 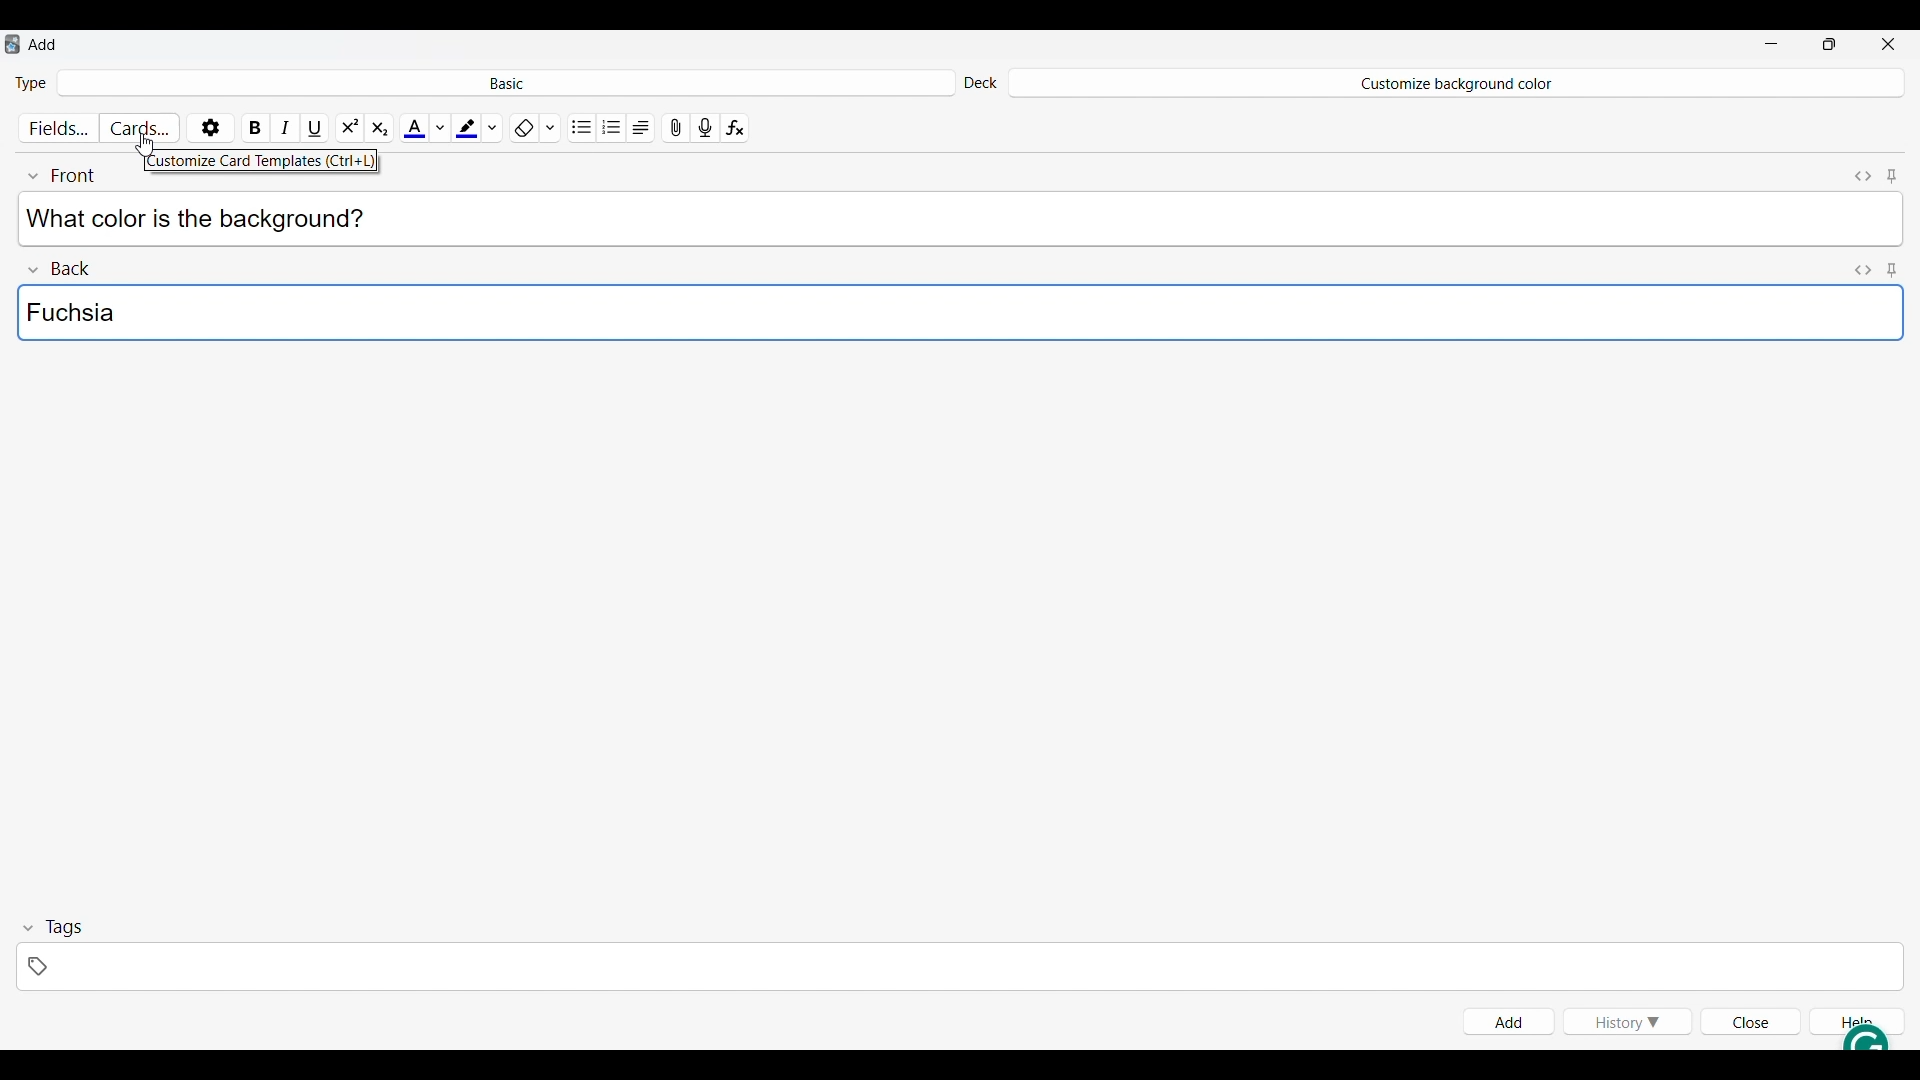 What do you see at coordinates (1752, 1022) in the screenshot?
I see `` at bounding box center [1752, 1022].